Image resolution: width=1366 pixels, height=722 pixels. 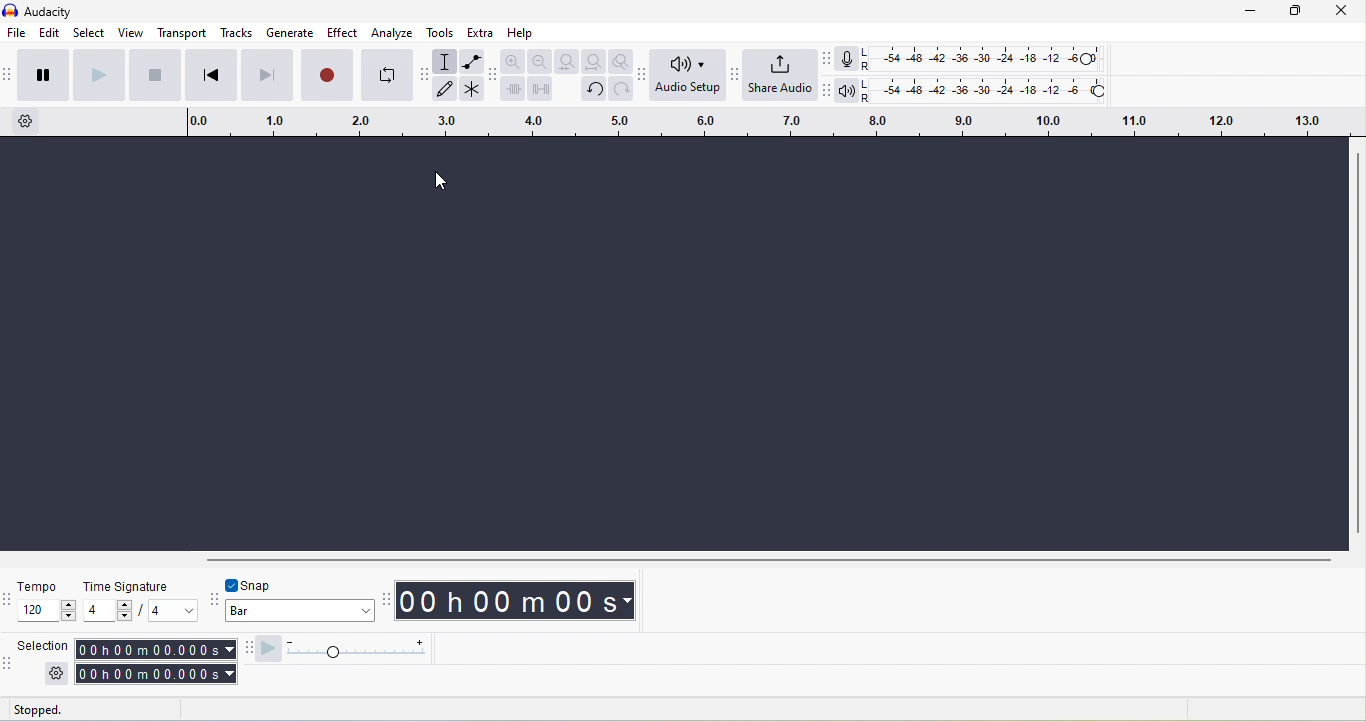 What do you see at coordinates (689, 74) in the screenshot?
I see `audio setup` at bounding box center [689, 74].